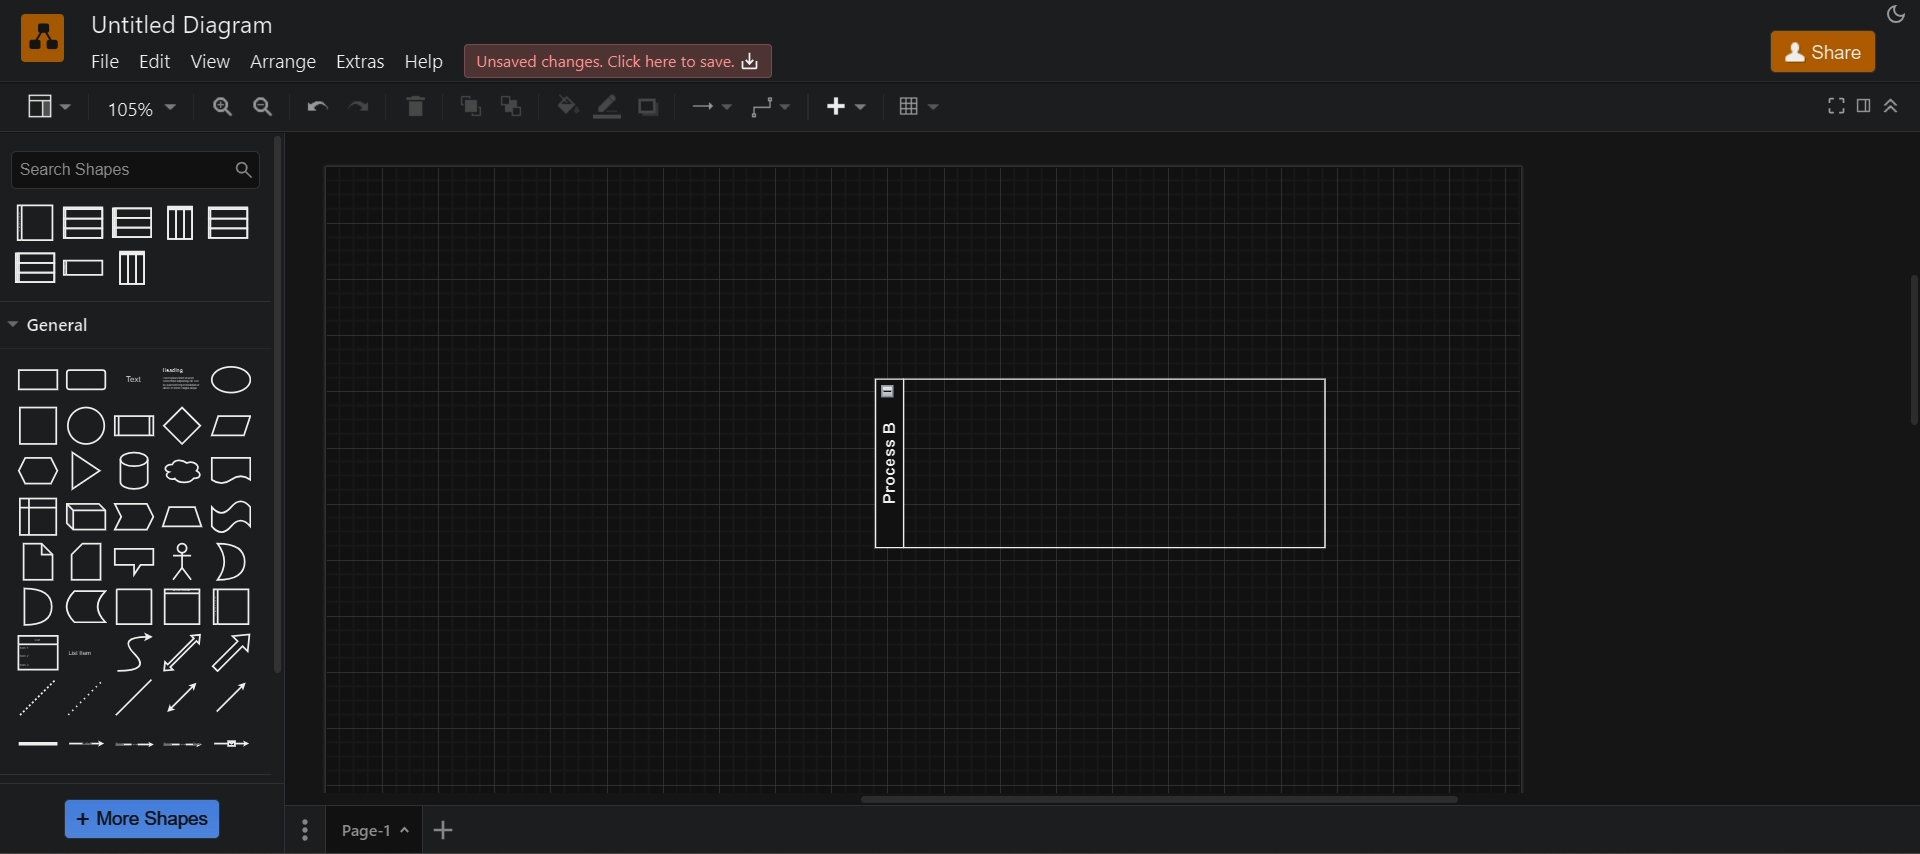 This screenshot has height=854, width=1920. I want to click on connector with label, so click(85, 745).